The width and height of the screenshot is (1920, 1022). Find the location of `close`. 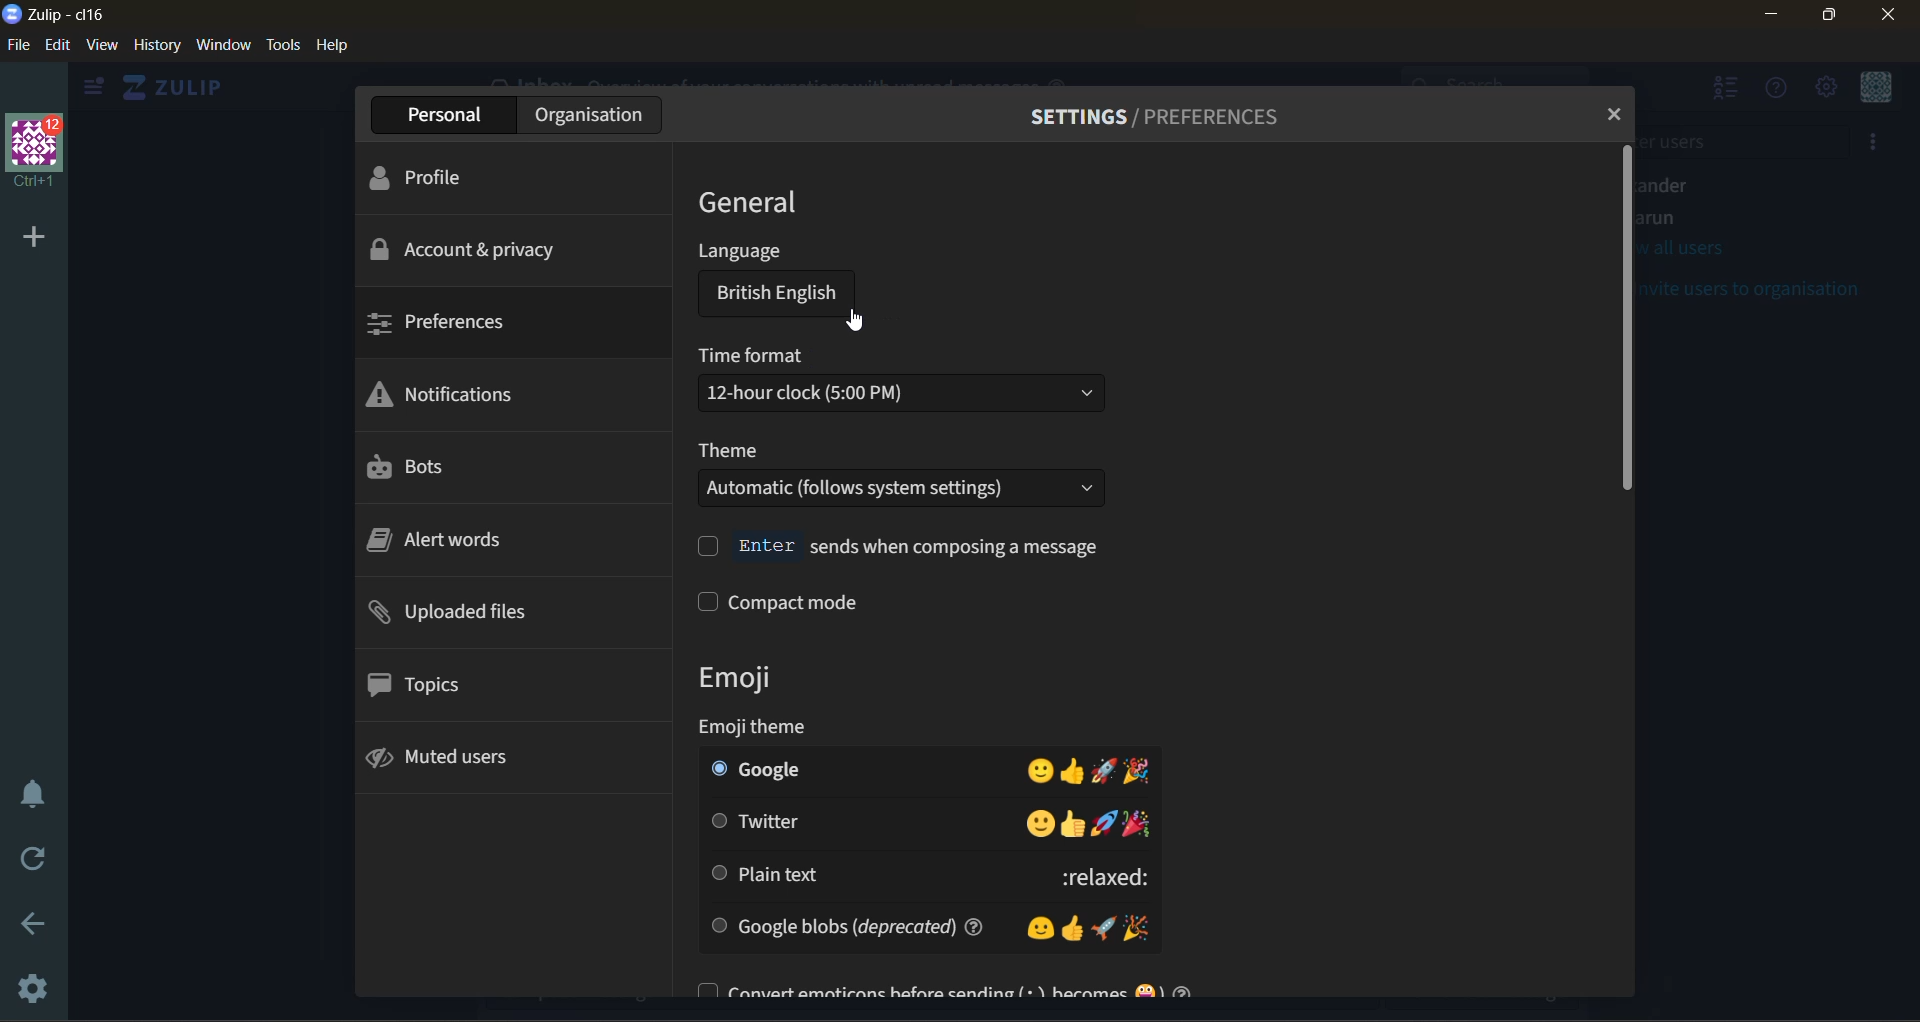

close is located at coordinates (1614, 115).